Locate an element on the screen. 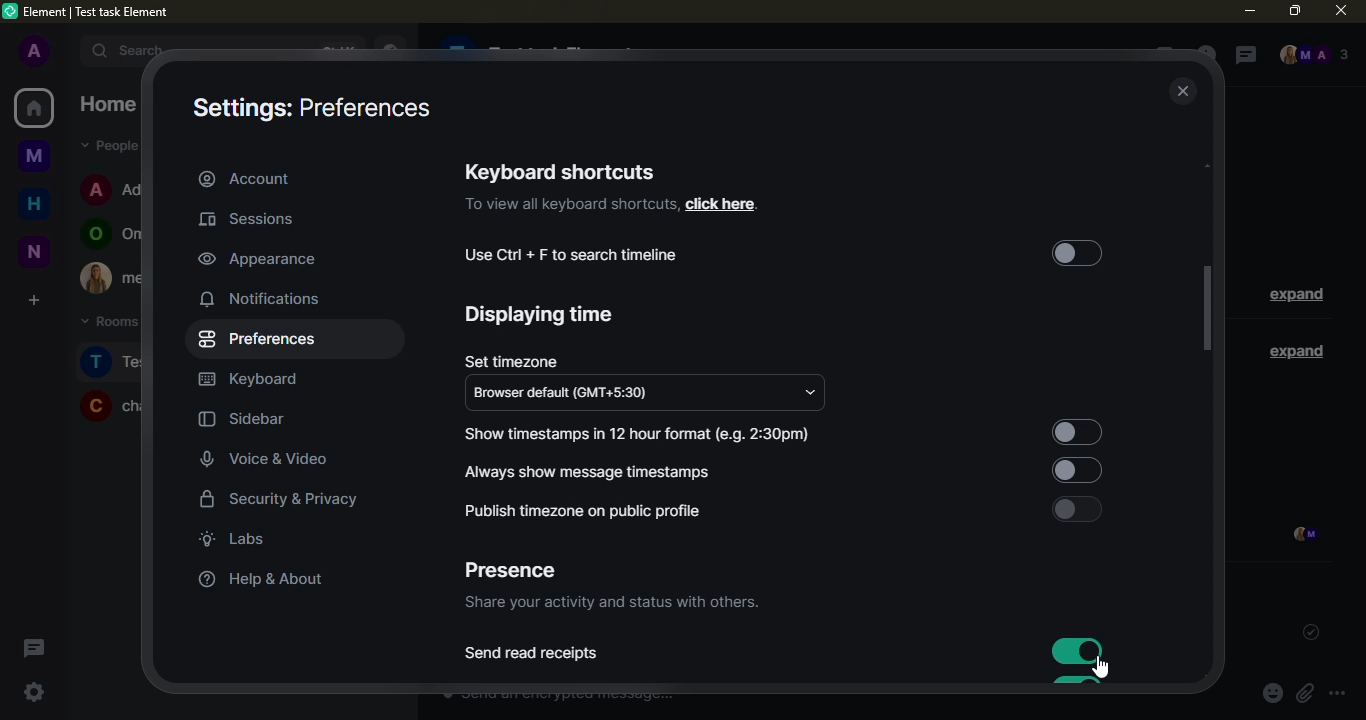 This screenshot has height=720, width=1366. presence is located at coordinates (509, 571).